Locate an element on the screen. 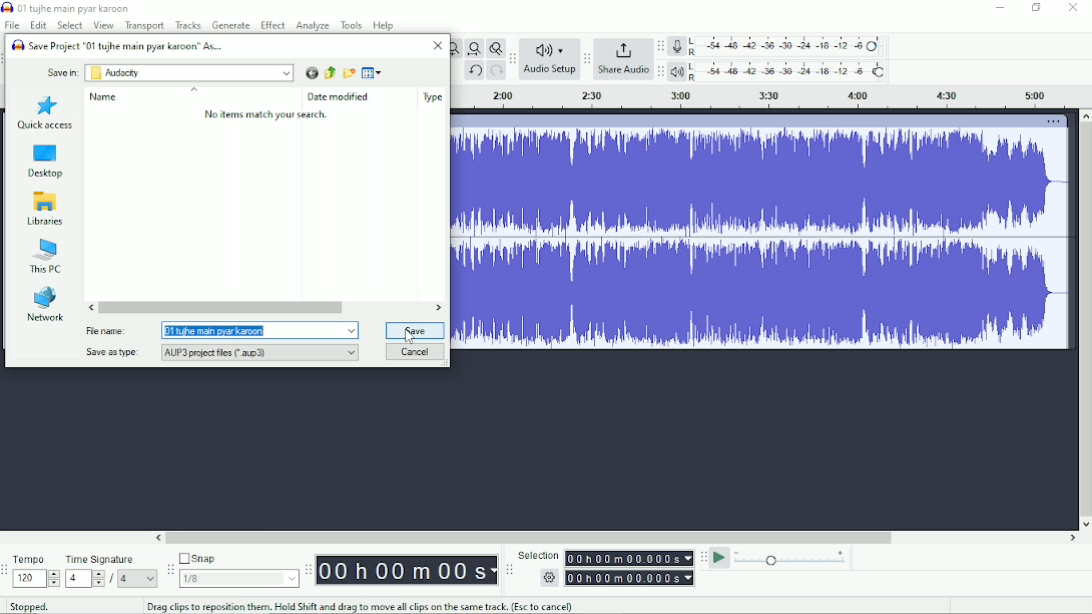 This screenshot has height=614, width=1092. View is located at coordinates (104, 25).